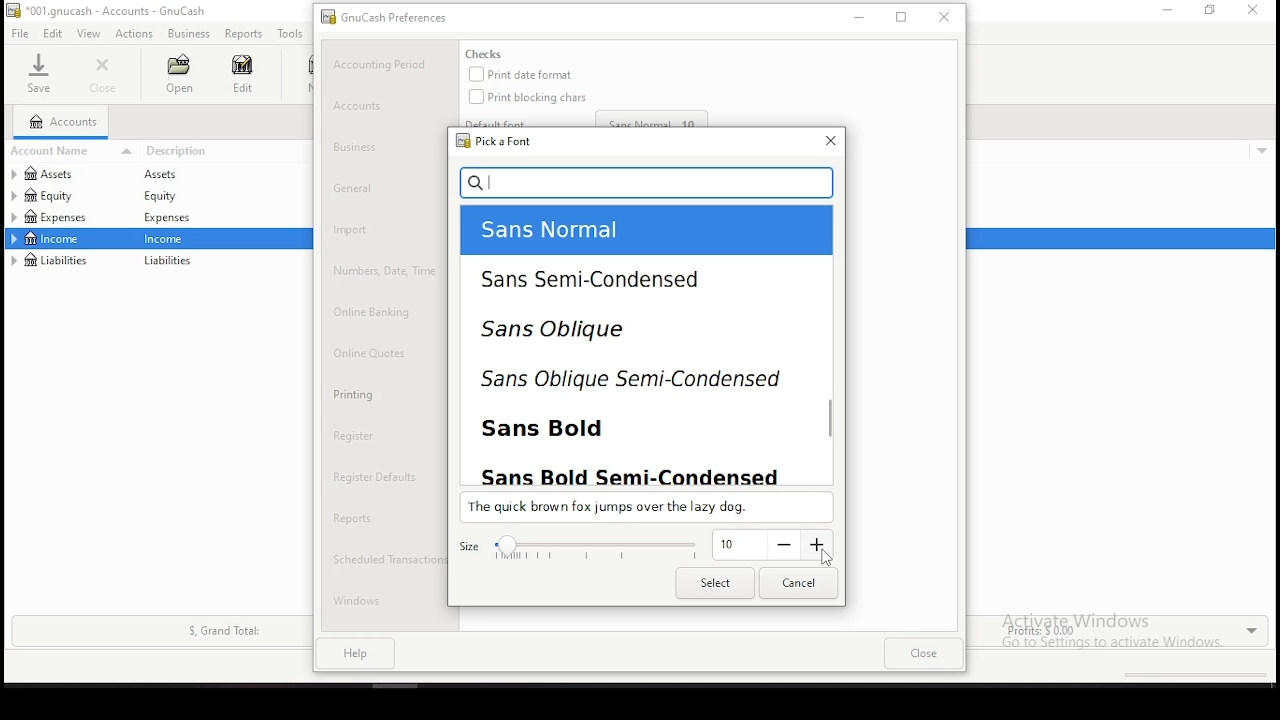 This screenshot has width=1280, height=720. Describe the element at coordinates (627, 381) in the screenshot. I see `sans oblique semi-condensed` at that location.